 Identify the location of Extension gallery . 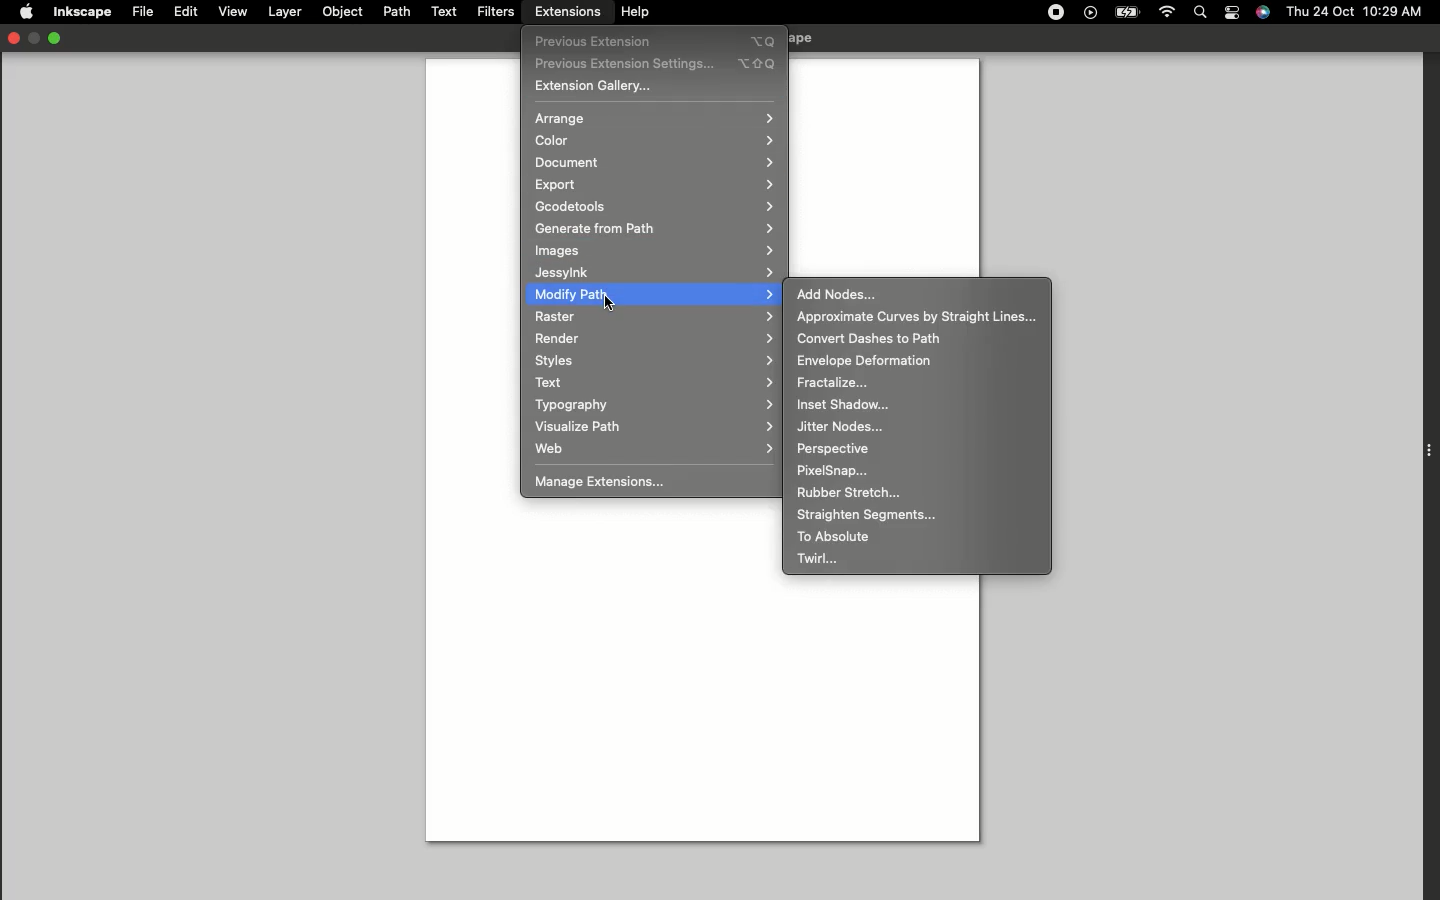
(597, 86).